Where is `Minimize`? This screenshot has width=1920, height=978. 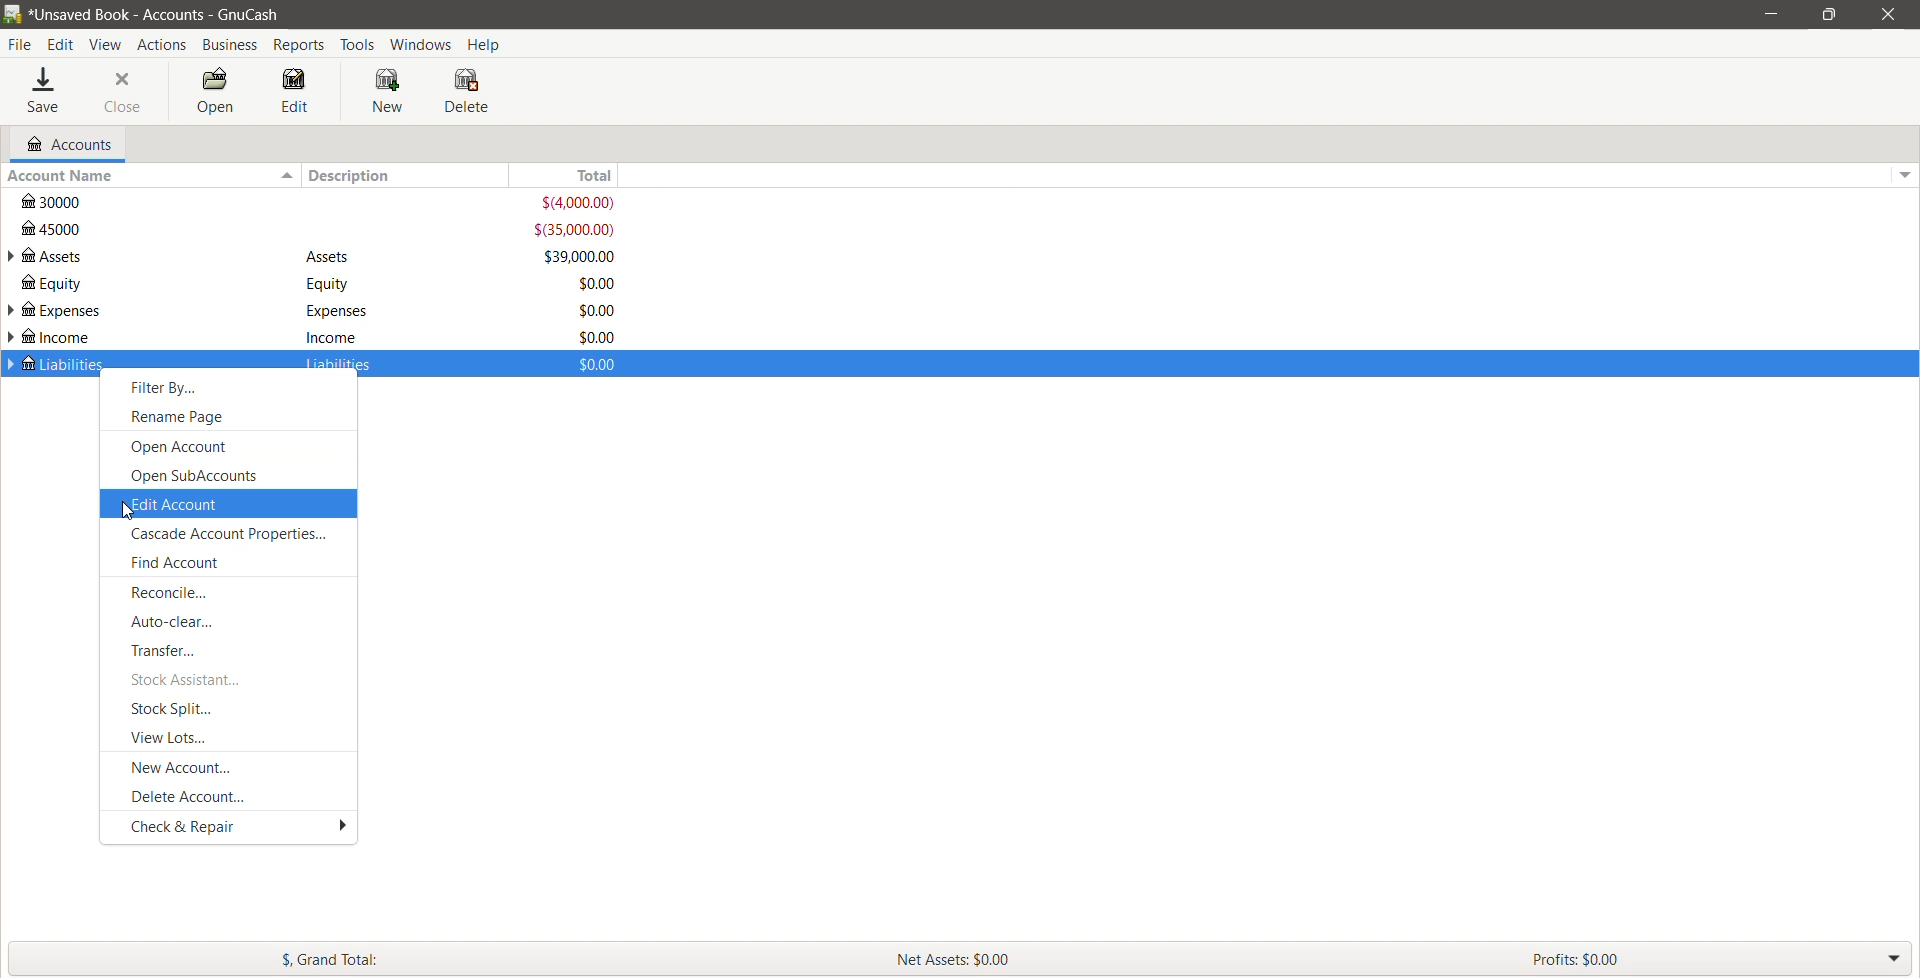 Minimize is located at coordinates (1772, 13).